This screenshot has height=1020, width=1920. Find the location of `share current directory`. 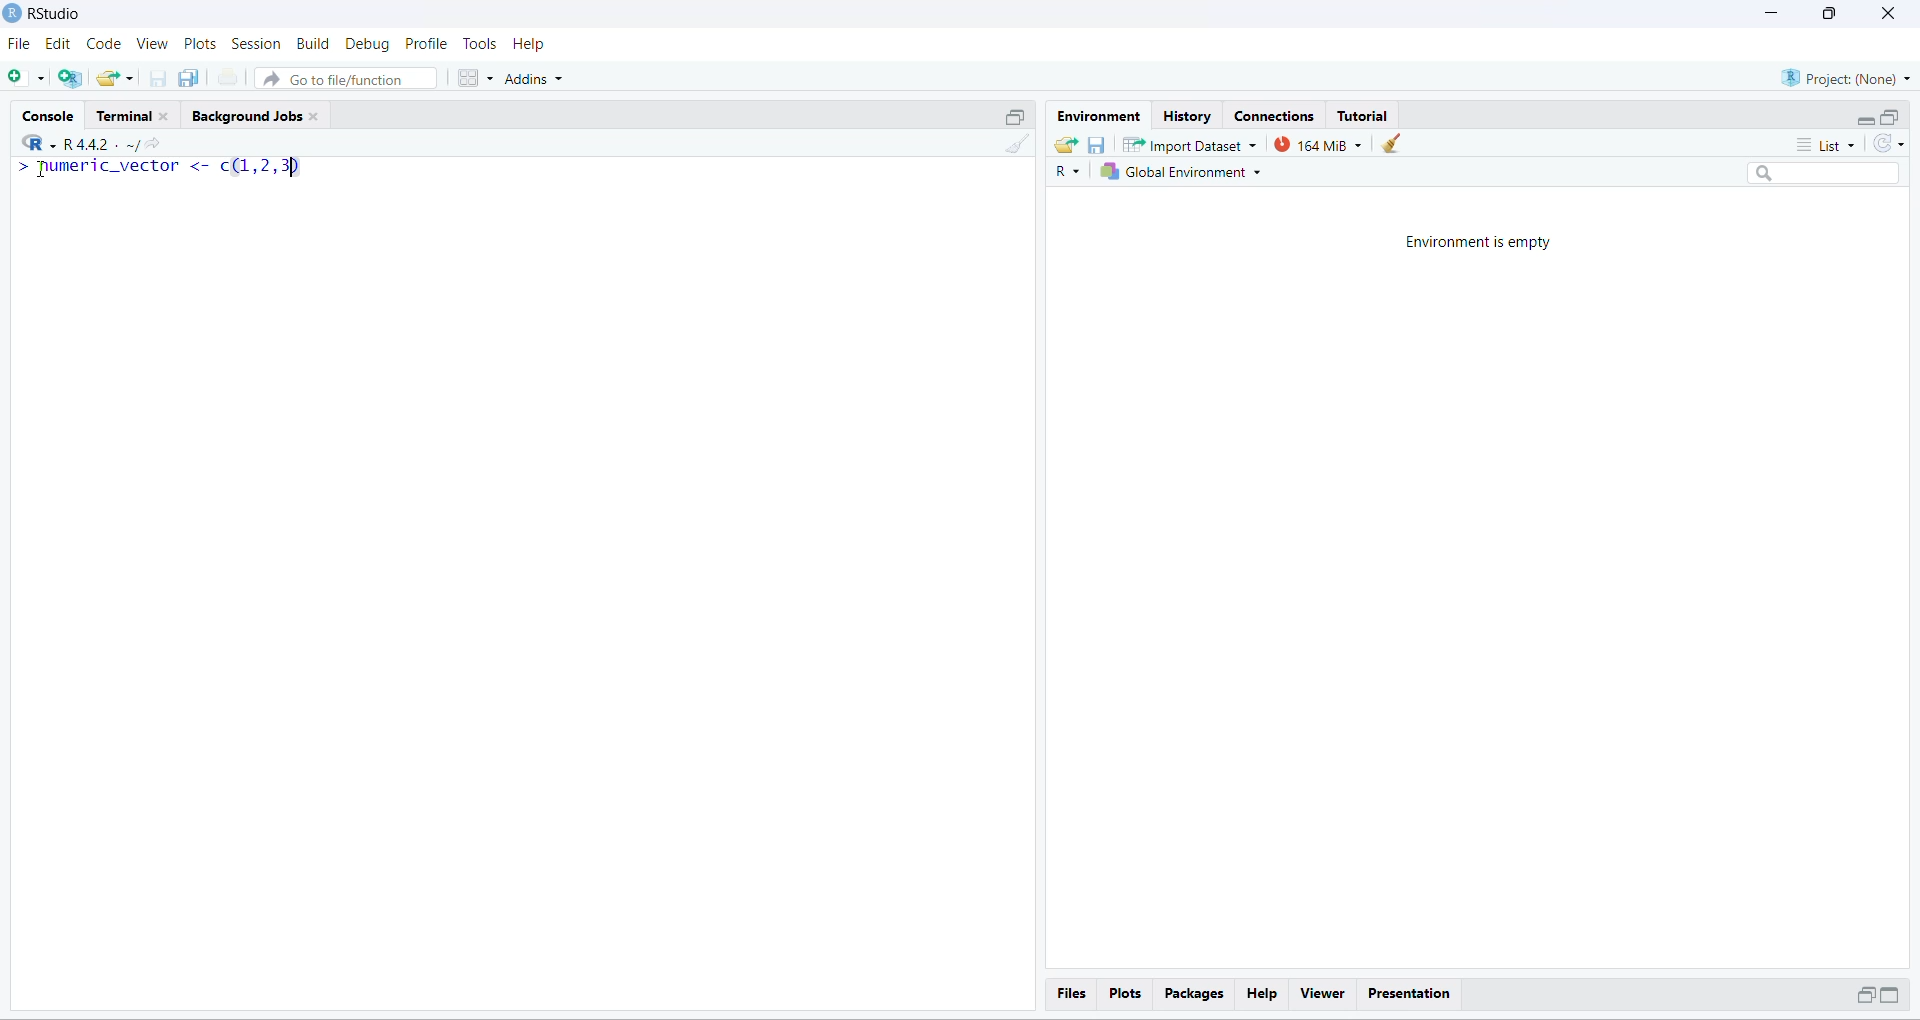

share current directory is located at coordinates (144, 147).